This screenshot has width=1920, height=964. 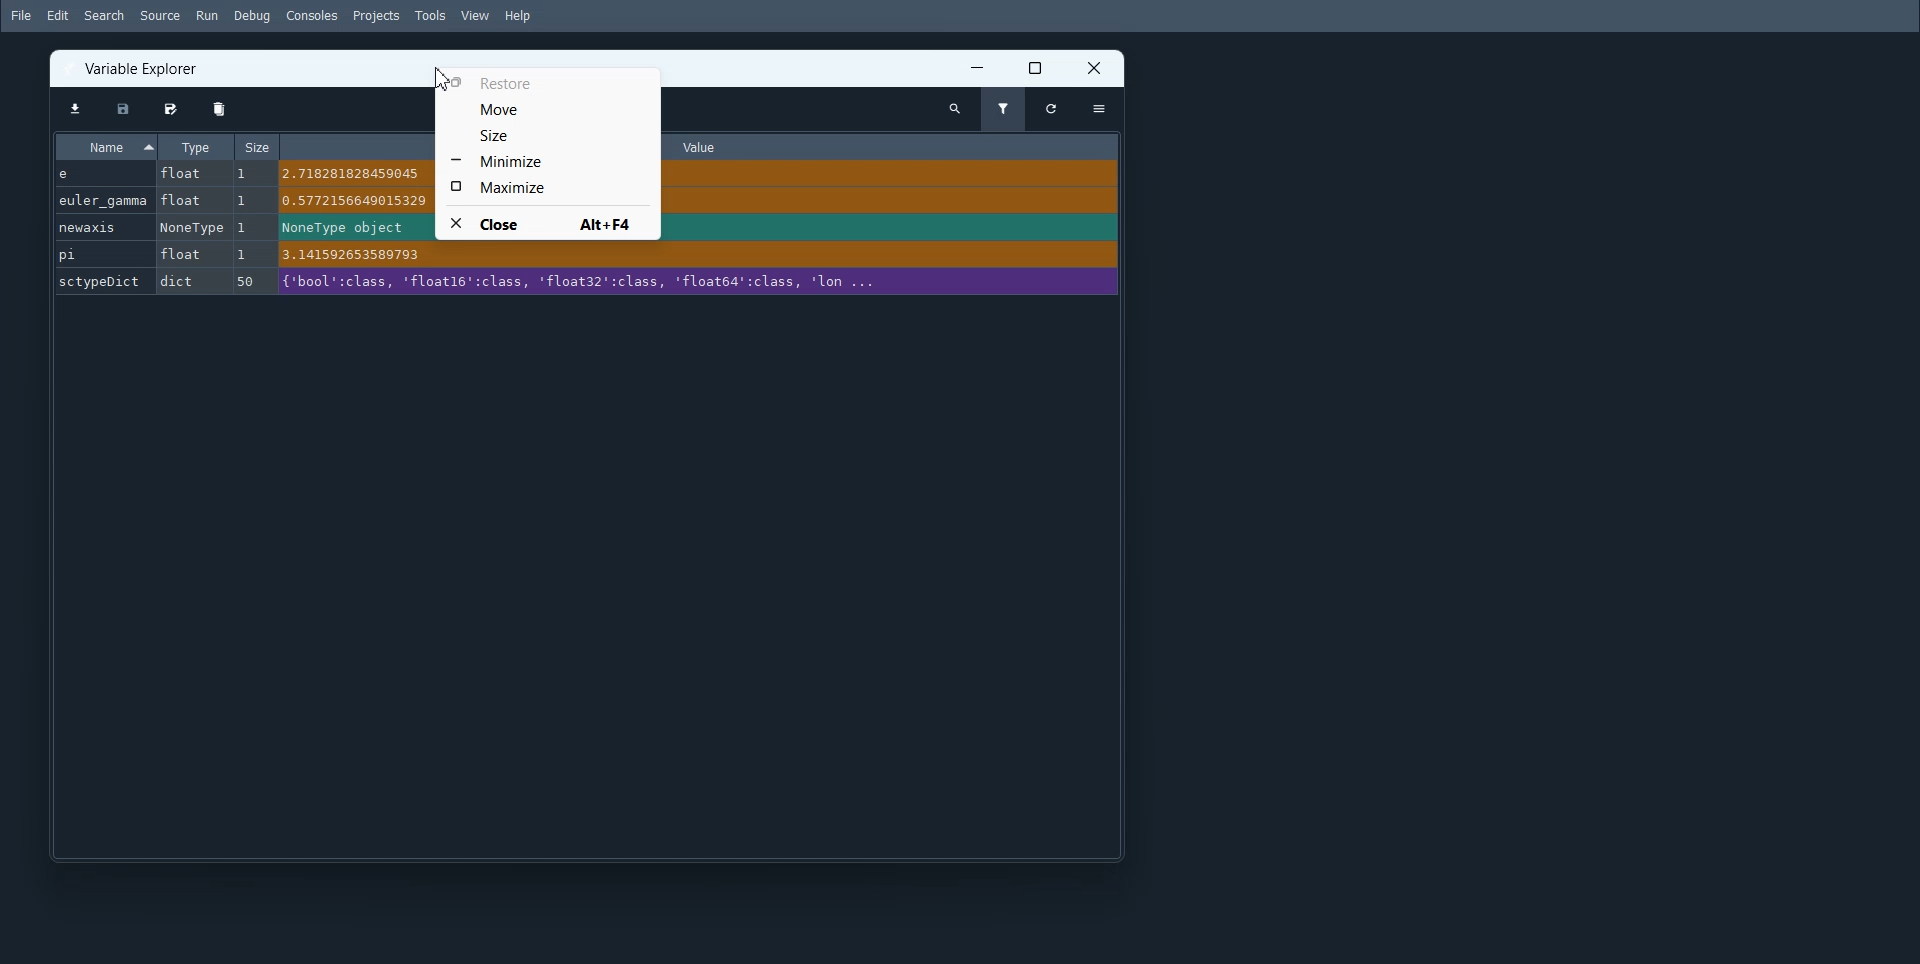 I want to click on float, so click(x=182, y=174).